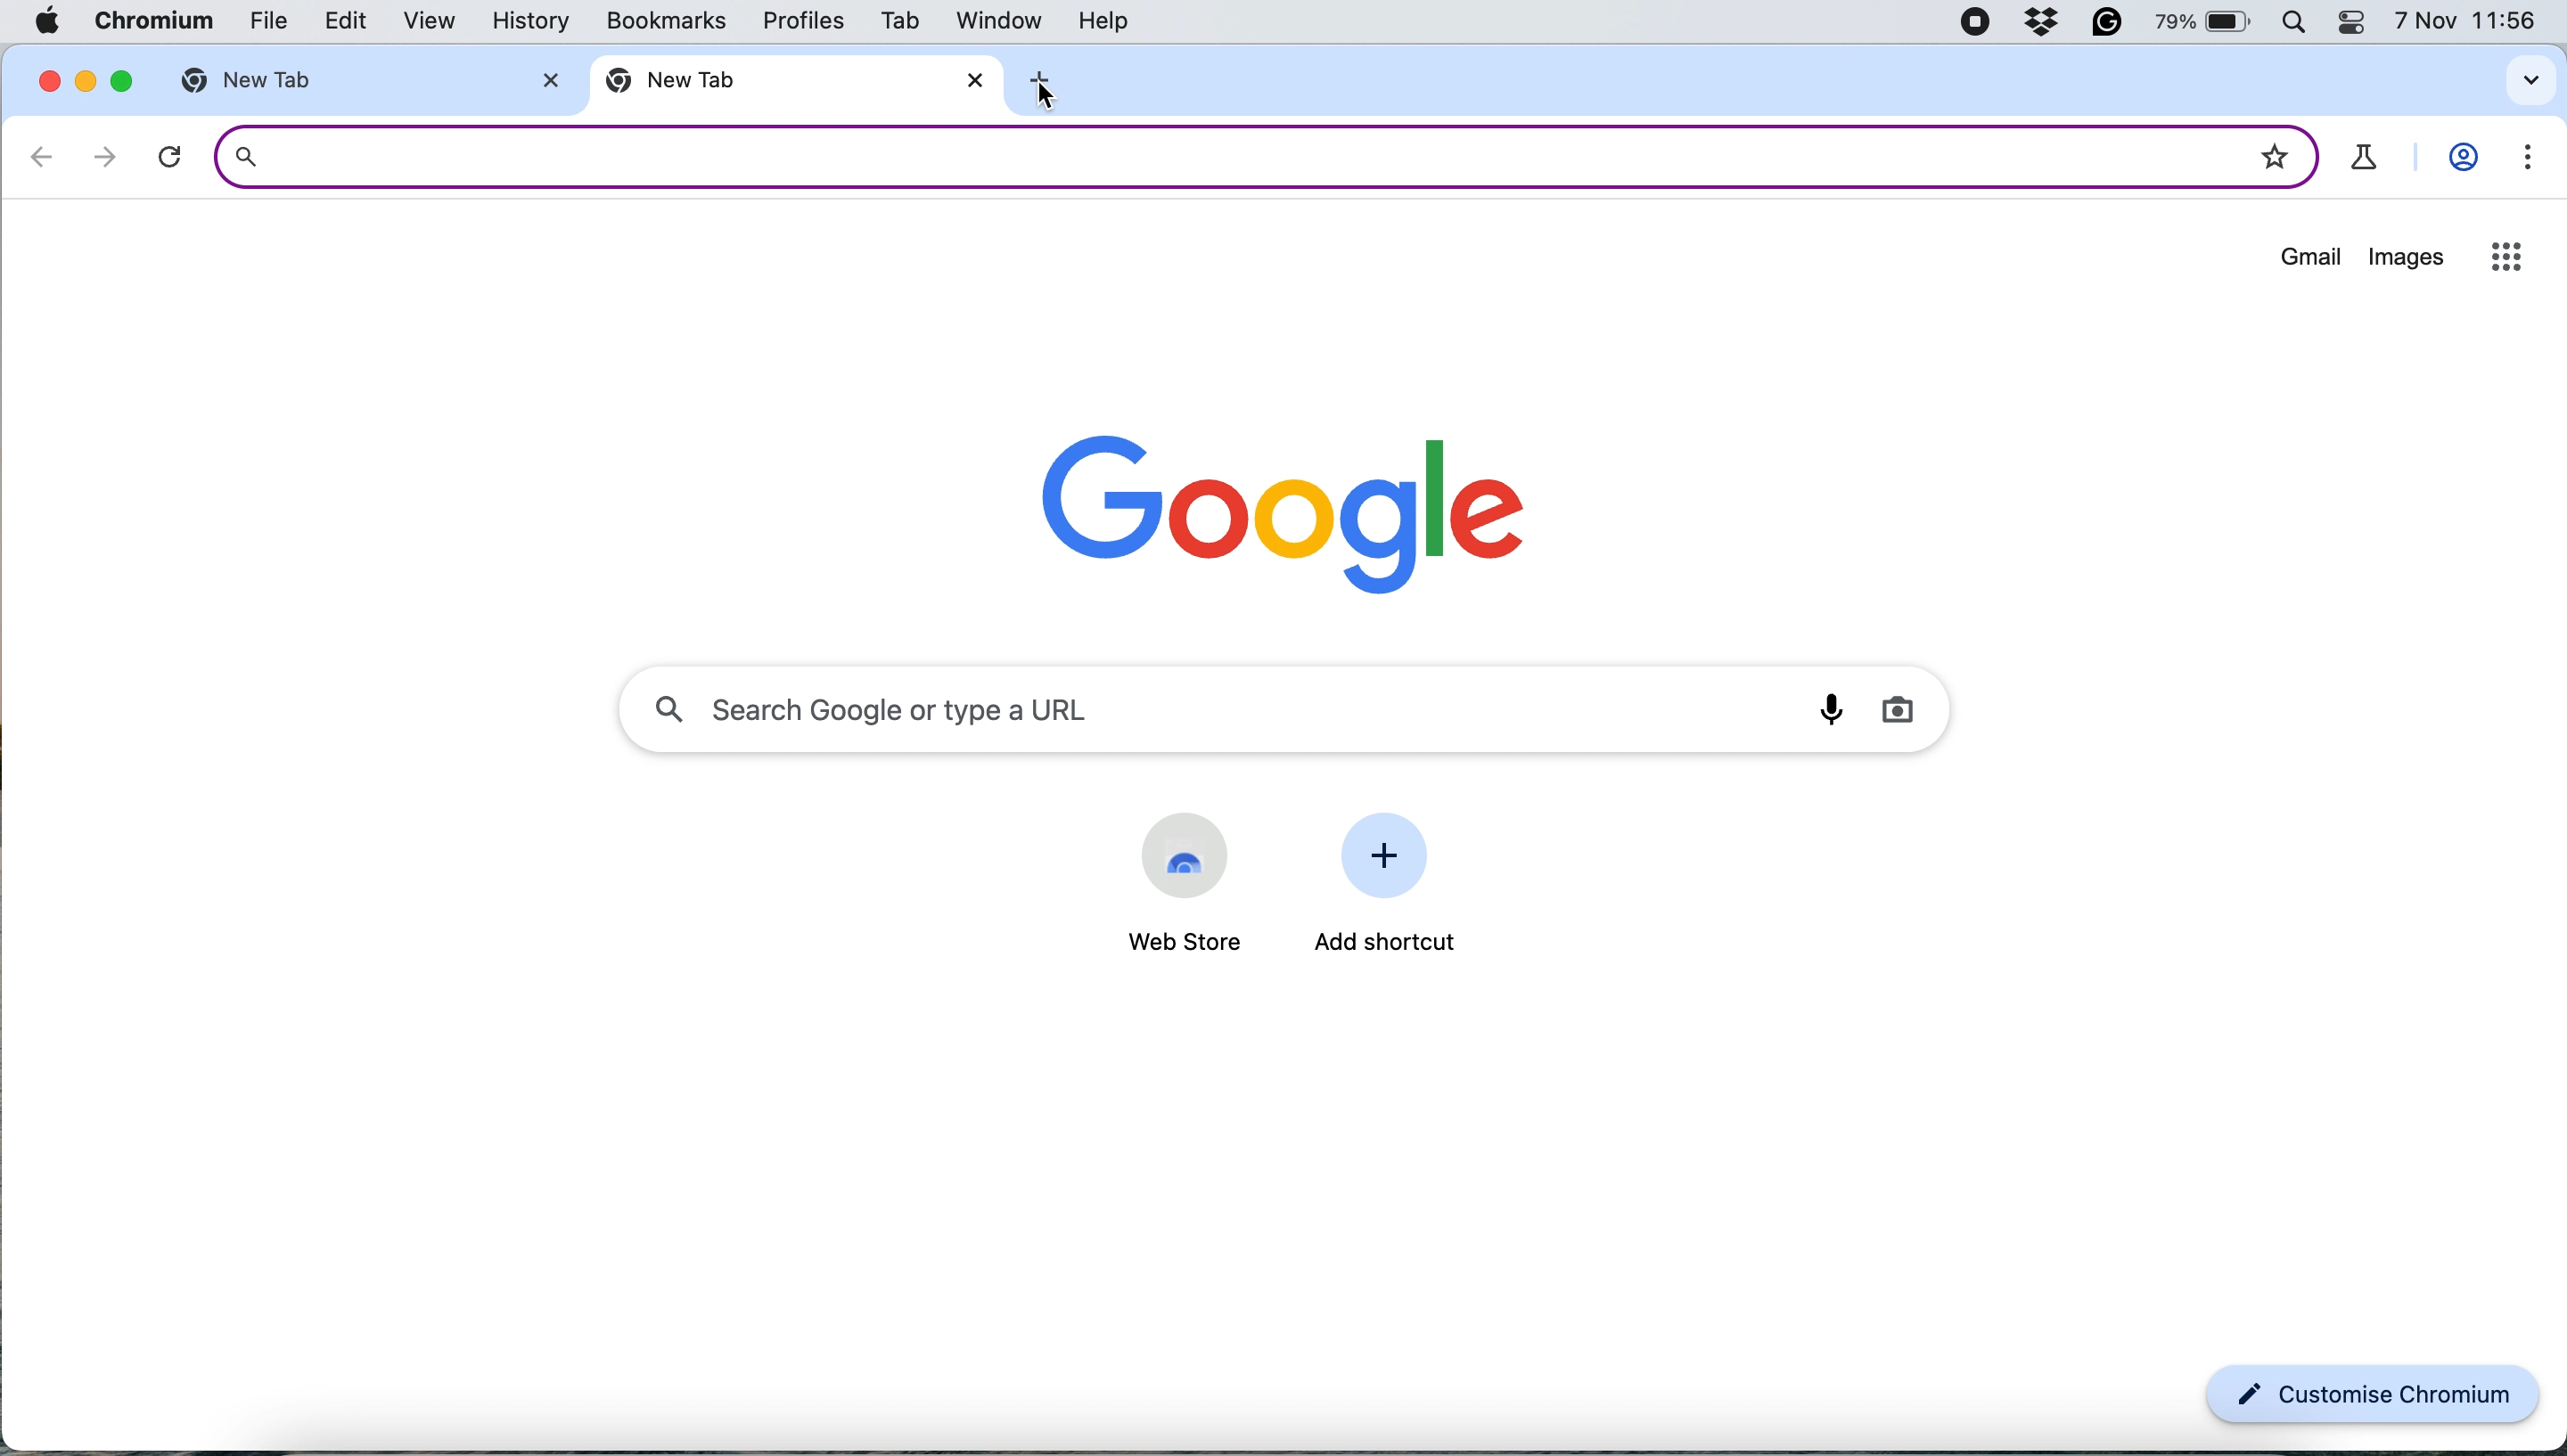 This screenshot has width=2567, height=1456. What do you see at coordinates (2520, 163) in the screenshot?
I see `settings` at bounding box center [2520, 163].